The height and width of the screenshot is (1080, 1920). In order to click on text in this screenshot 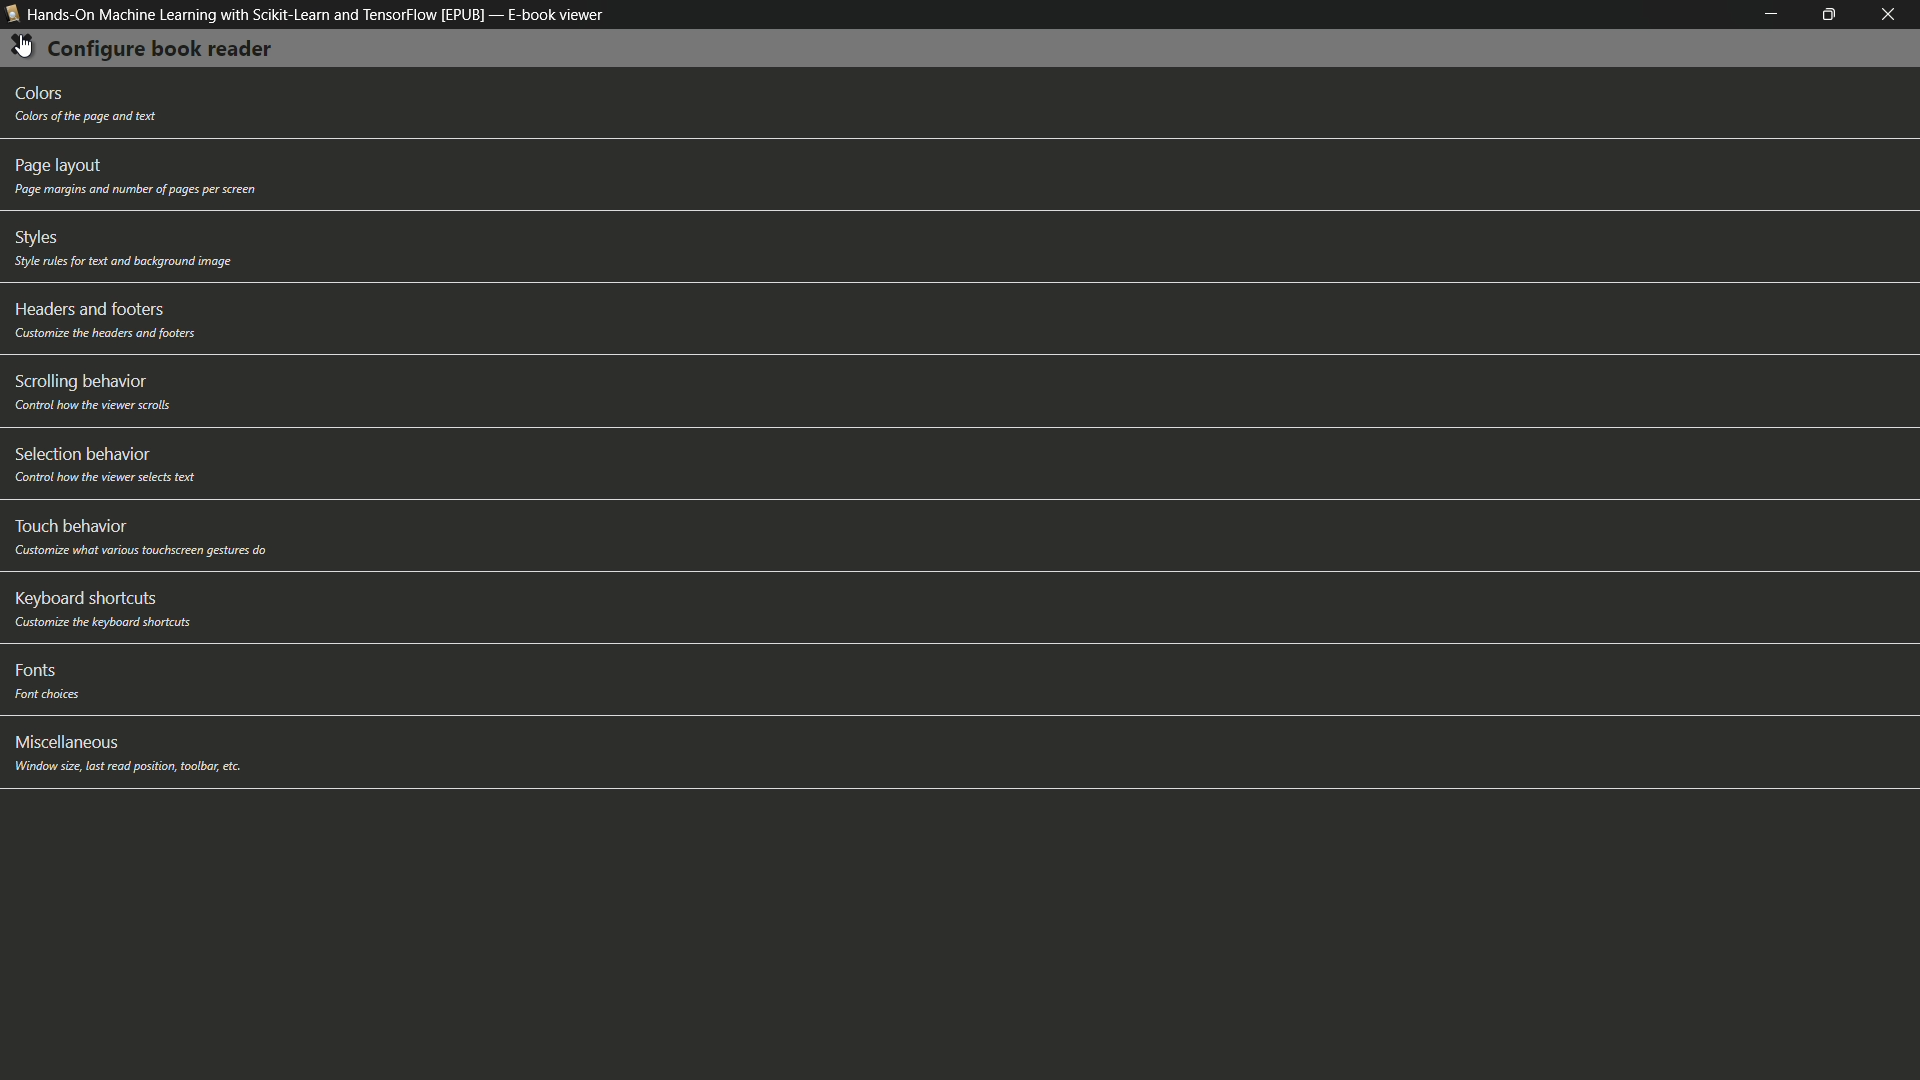, I will do `click(98, 406)`.